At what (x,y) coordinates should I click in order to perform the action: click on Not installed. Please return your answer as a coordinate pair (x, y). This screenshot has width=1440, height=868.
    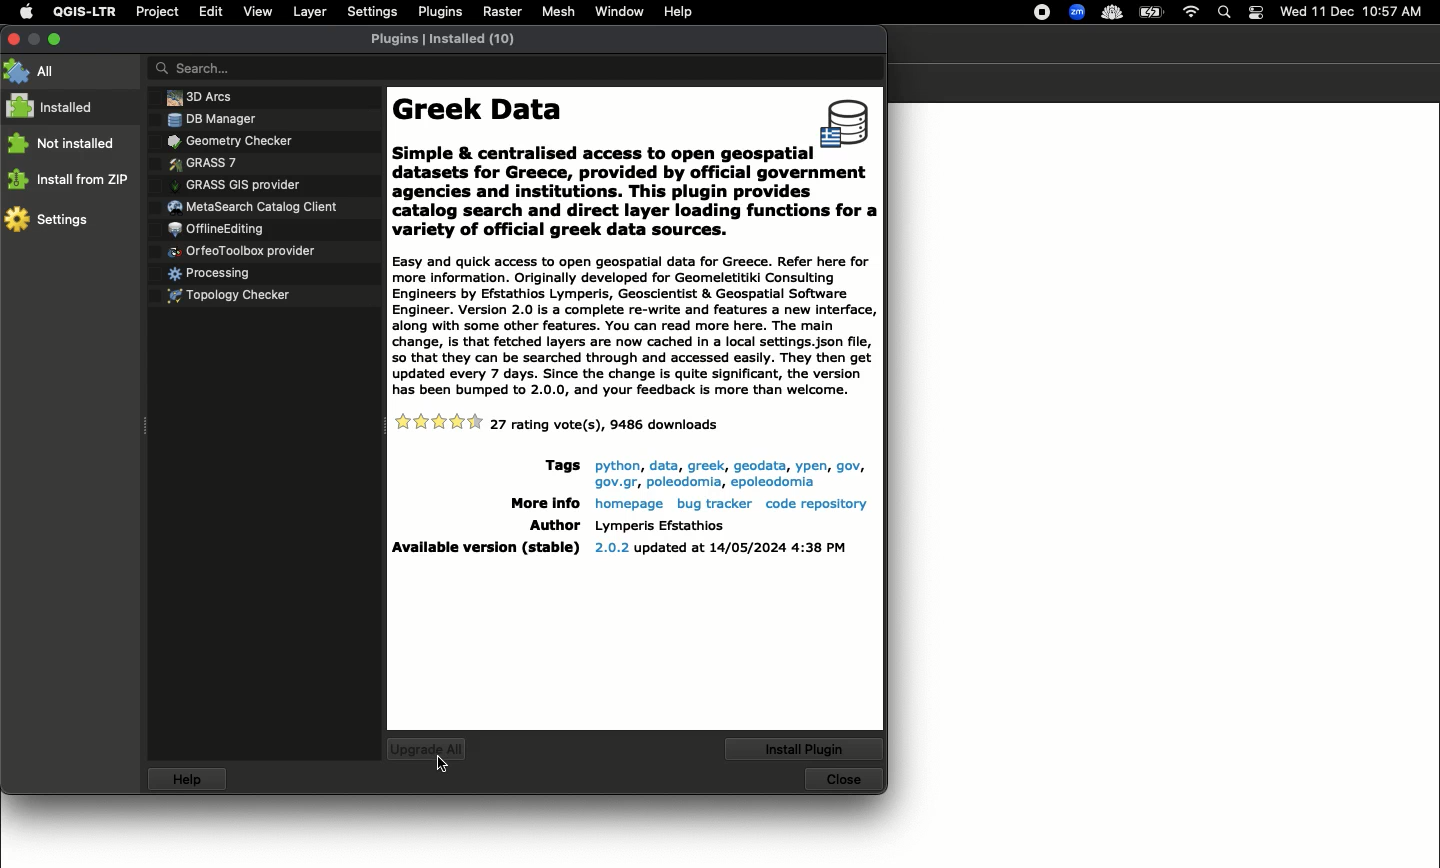
    Looking at the image, I should click on (63, 143).